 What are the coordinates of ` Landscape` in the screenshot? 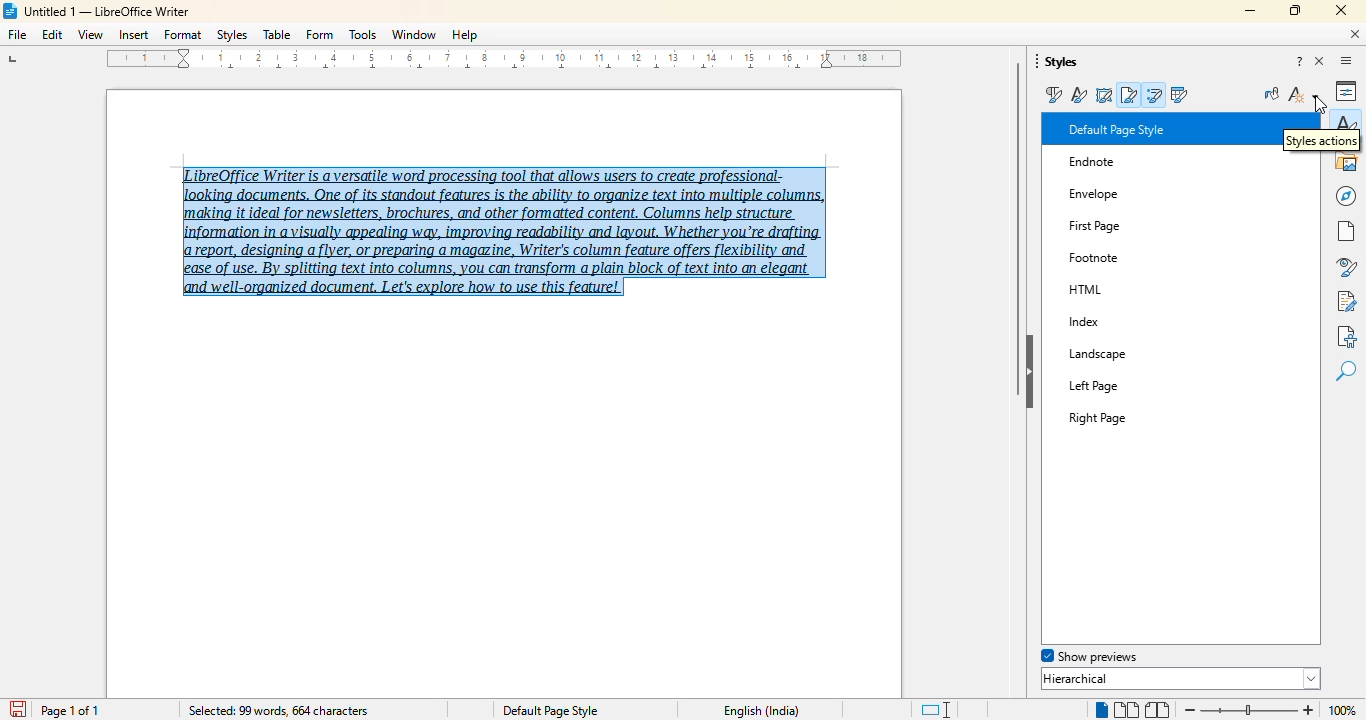 It's located at (1119, 353).